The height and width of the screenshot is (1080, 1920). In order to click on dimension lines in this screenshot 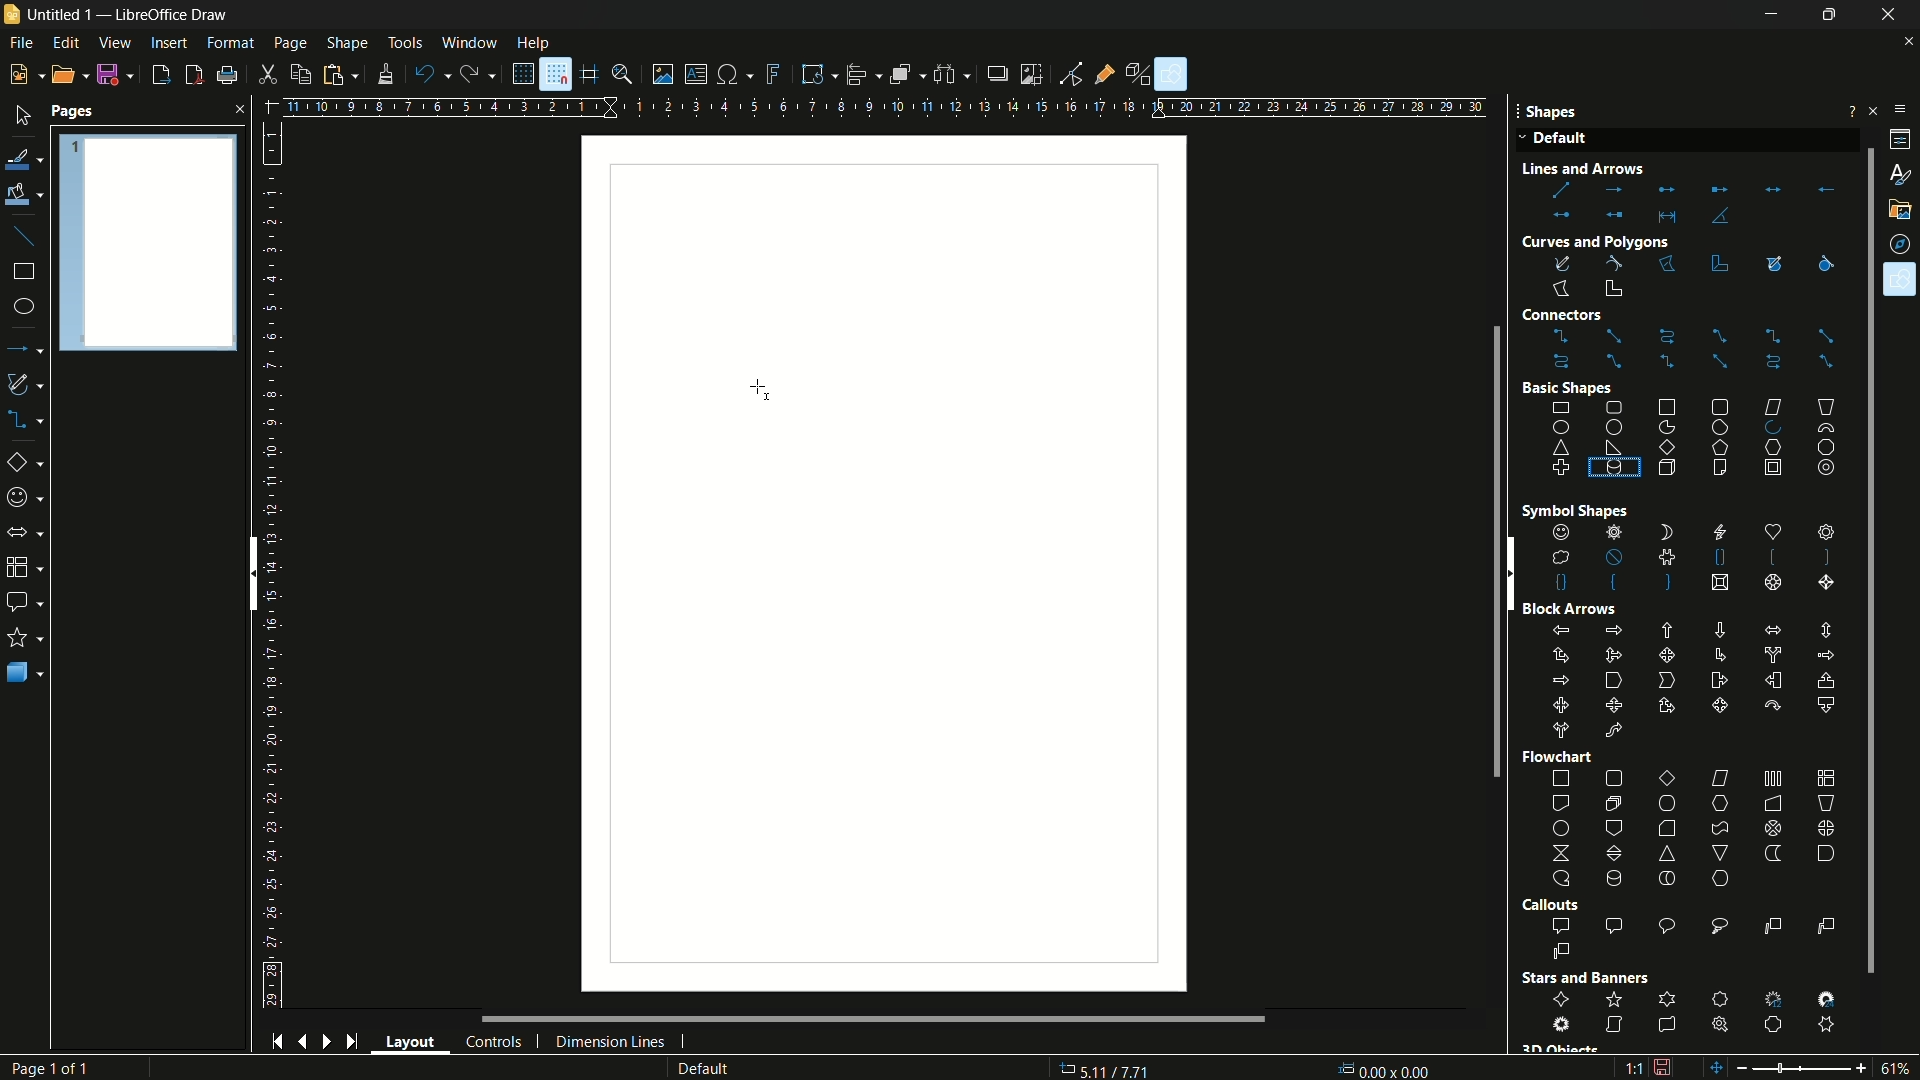, I will do `click(611, 1044)`.